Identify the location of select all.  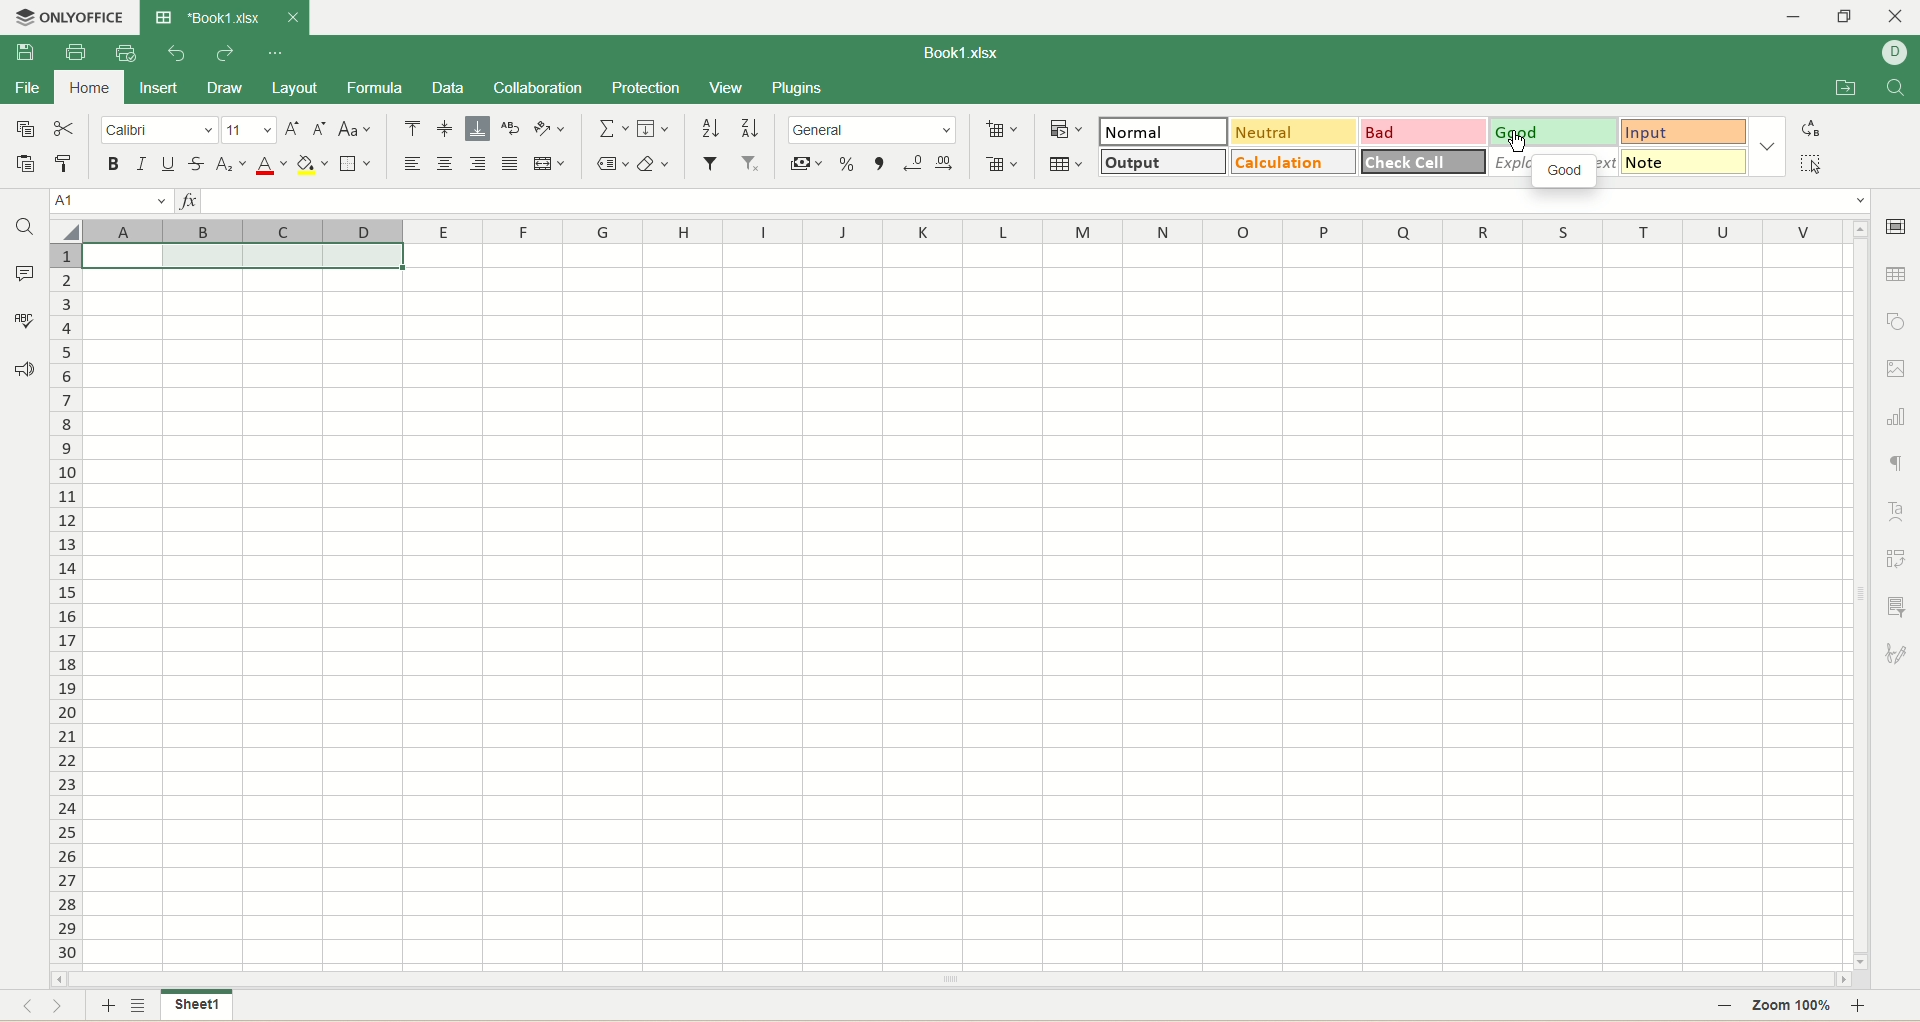
(1808, 164).